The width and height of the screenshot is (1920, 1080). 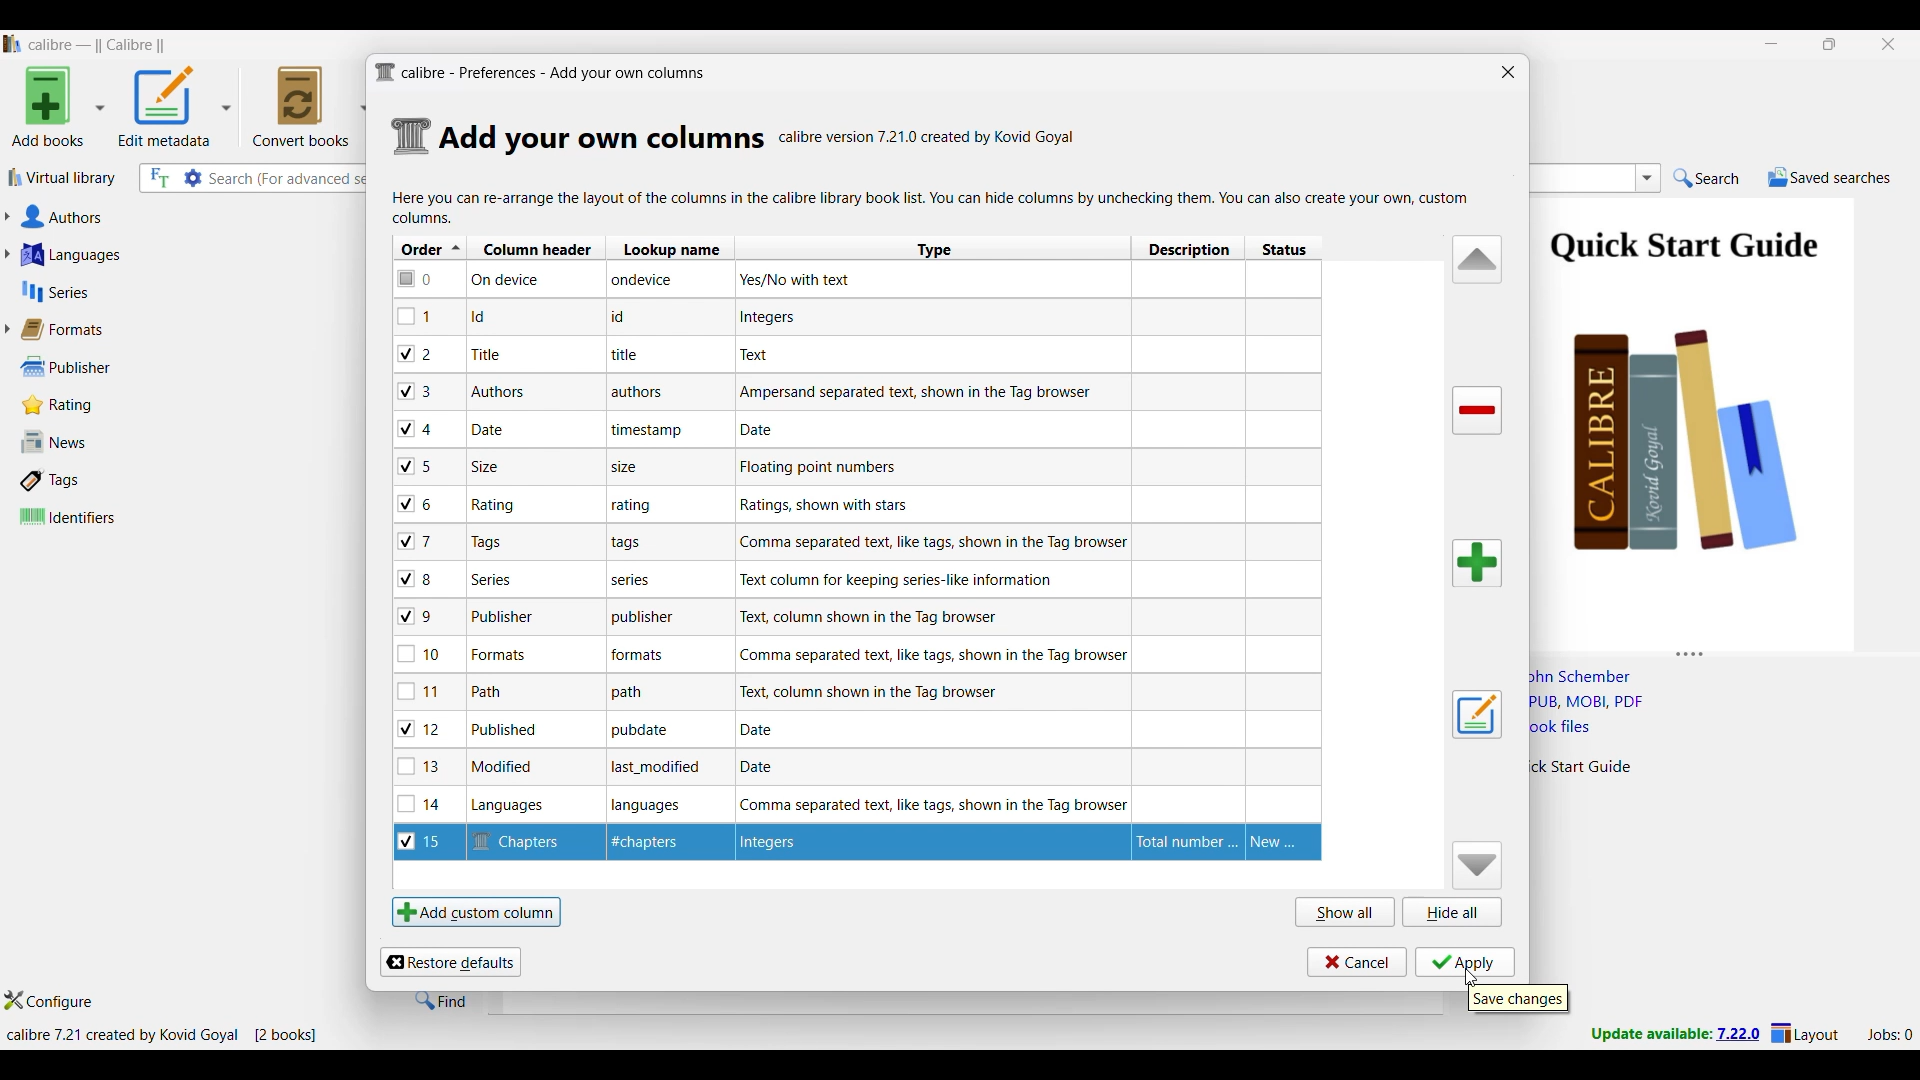 I want to click on checkbox - 7, so click(x=418, y=541).